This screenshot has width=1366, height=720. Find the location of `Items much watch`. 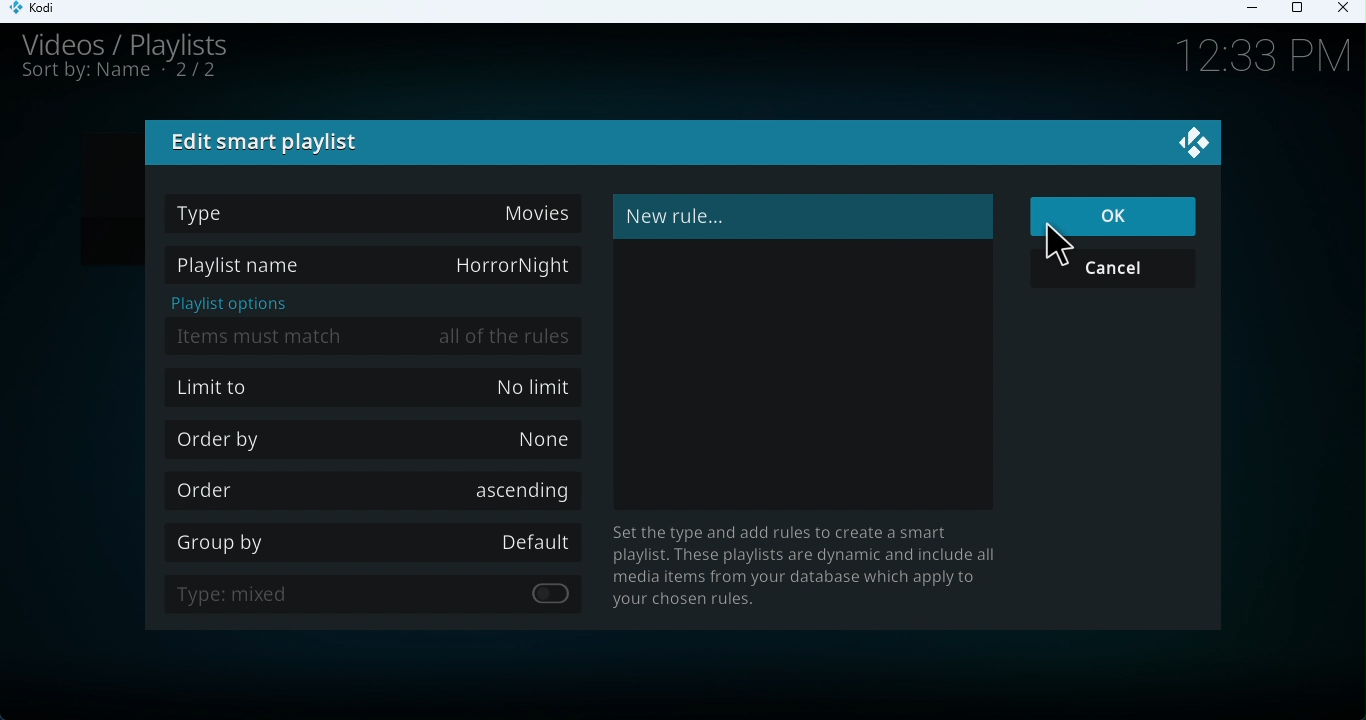

Items much watch is located at coordinates (378, 334).